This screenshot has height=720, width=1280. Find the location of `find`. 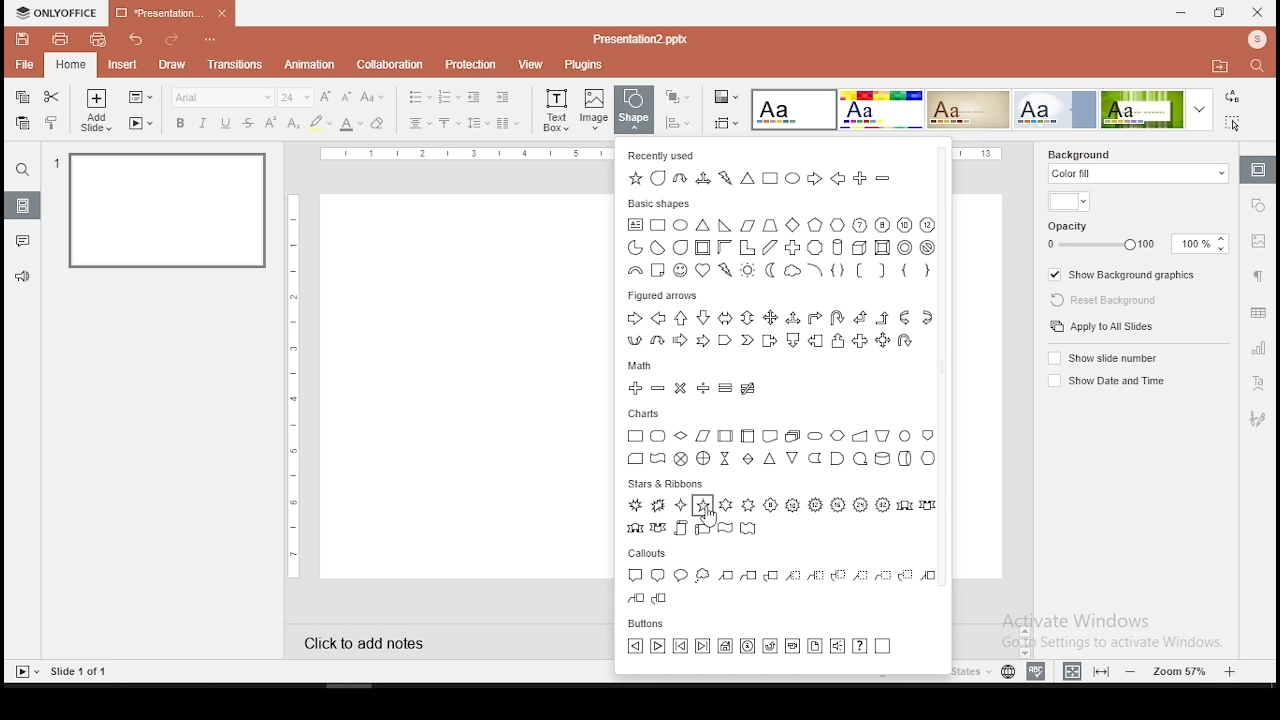

find is located at coordinates (1261, 68).